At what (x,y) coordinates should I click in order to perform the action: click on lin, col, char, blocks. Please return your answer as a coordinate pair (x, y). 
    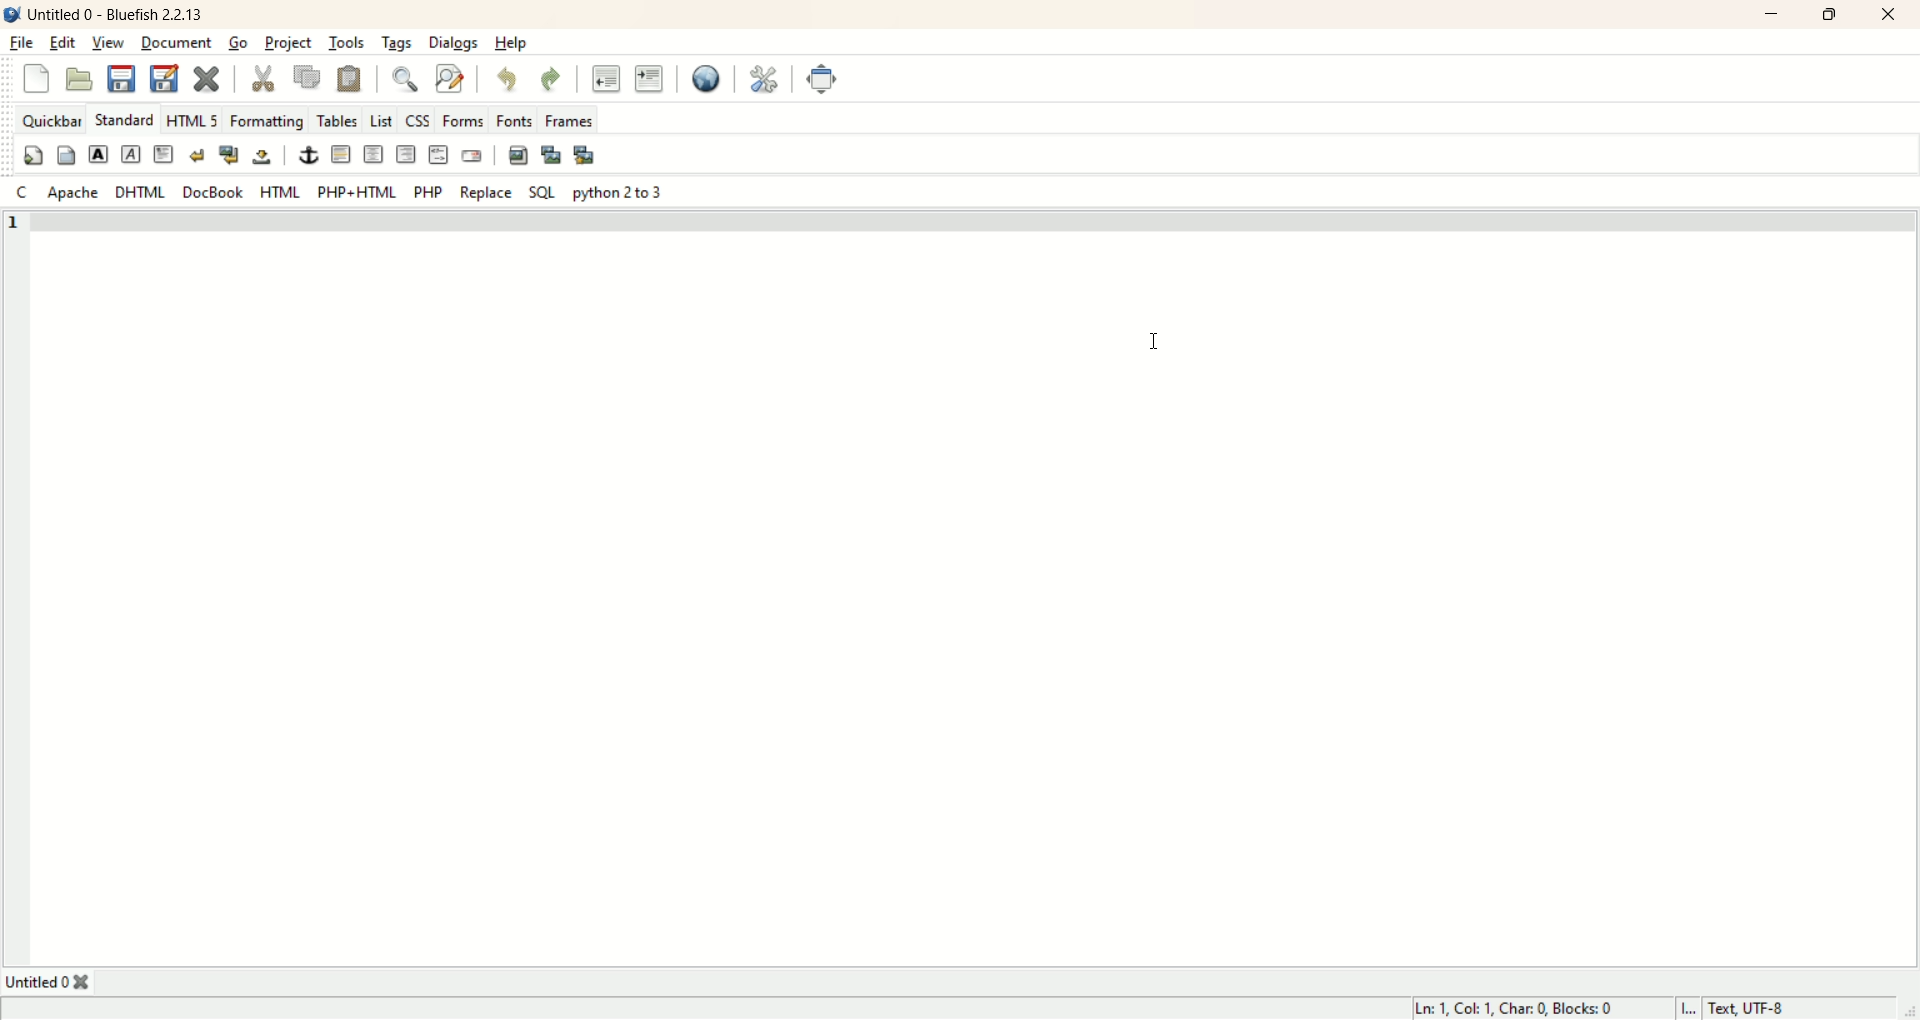
    Looking at the image, I should click on (1520, 1008).